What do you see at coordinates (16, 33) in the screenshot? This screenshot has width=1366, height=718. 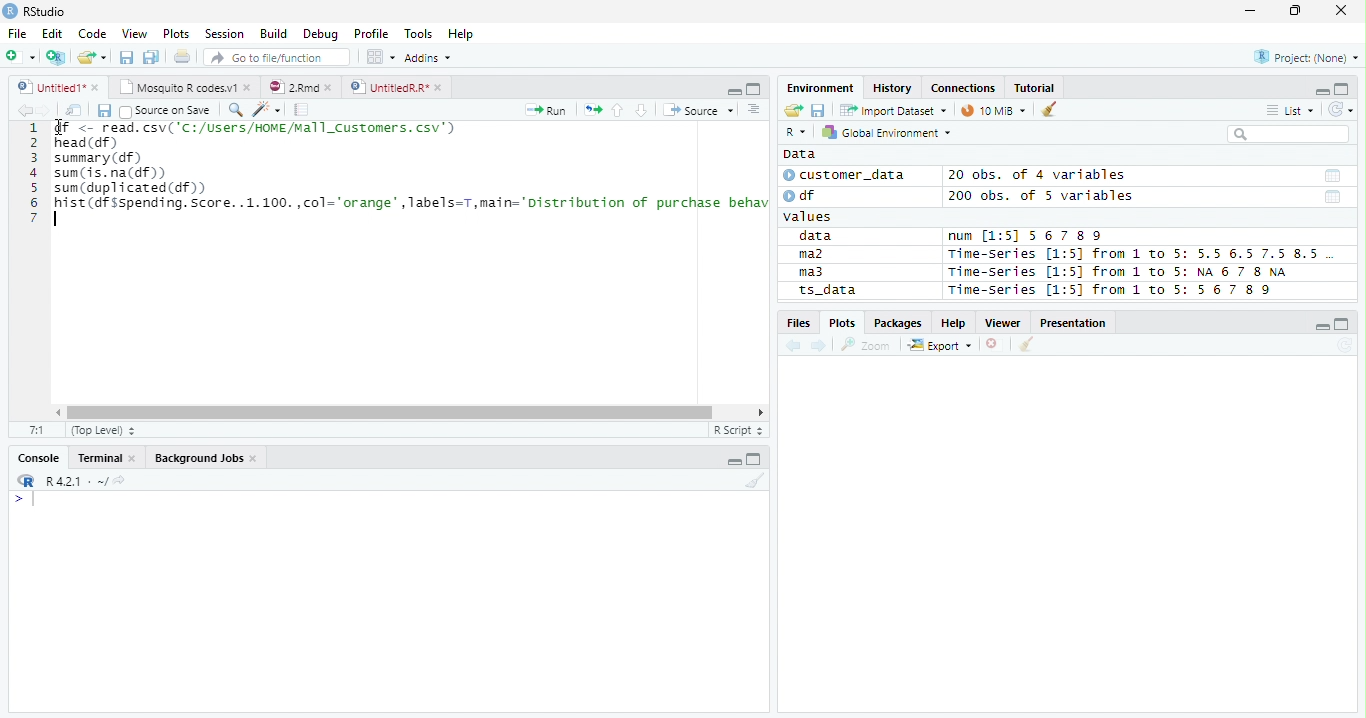 I see `File` at bounding box center [16, 33].